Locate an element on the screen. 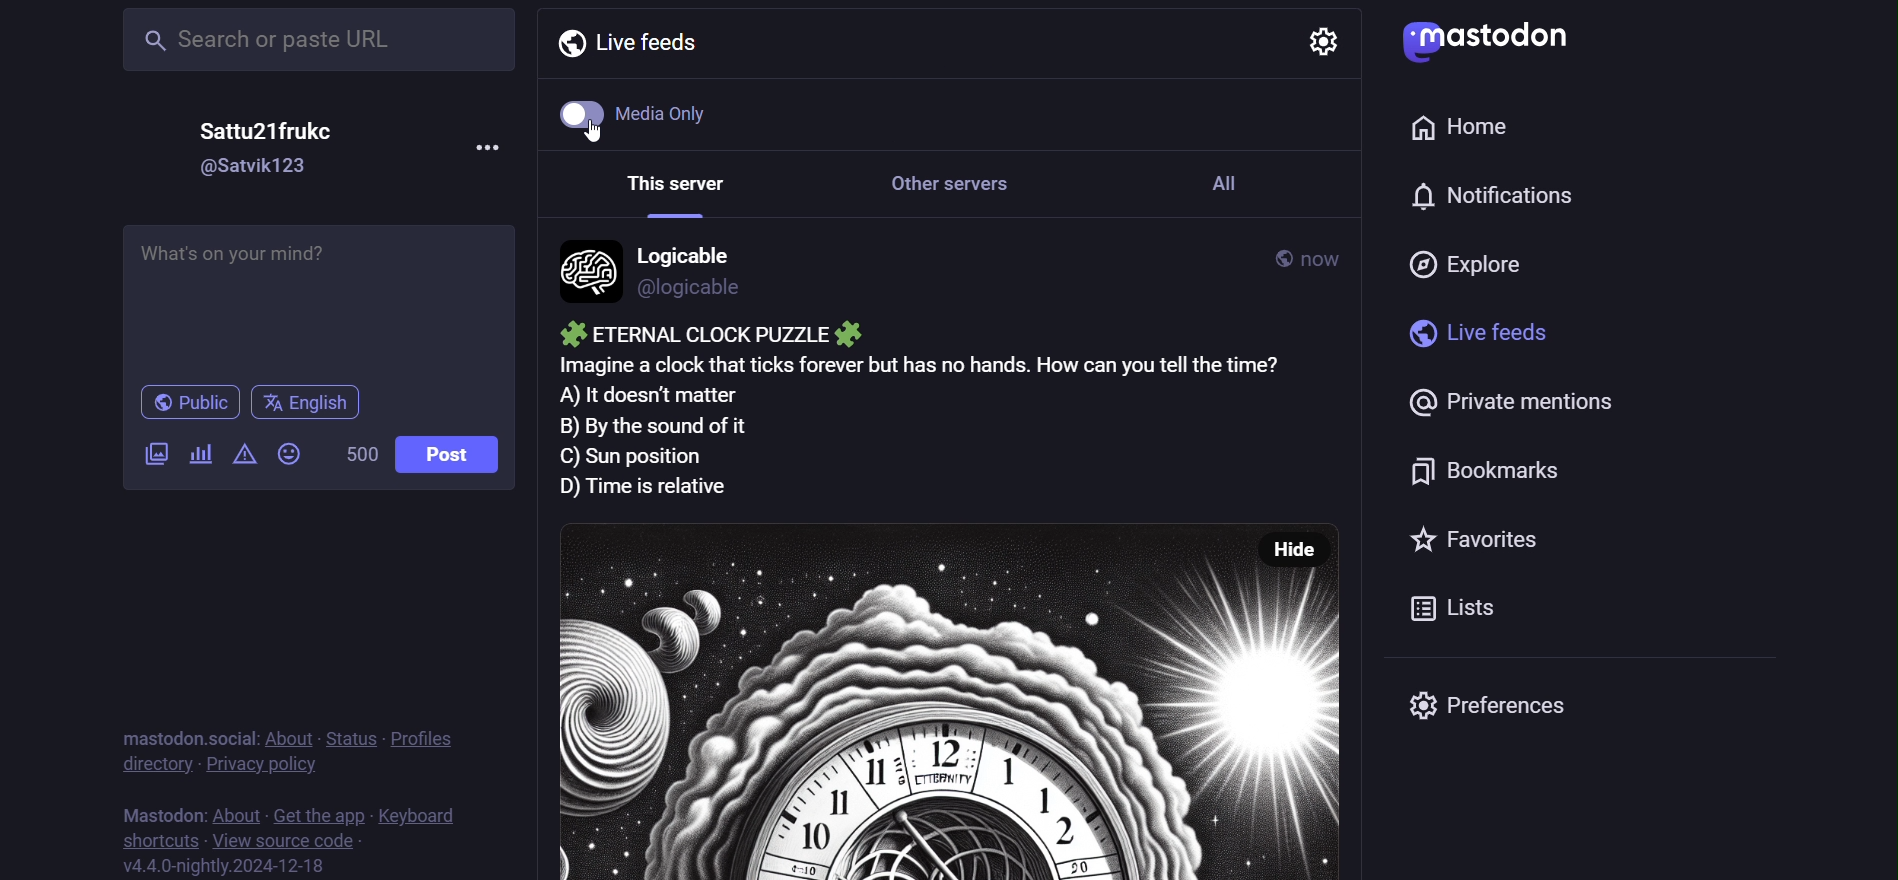  @satvik123 is located at coordinates (257, 166).